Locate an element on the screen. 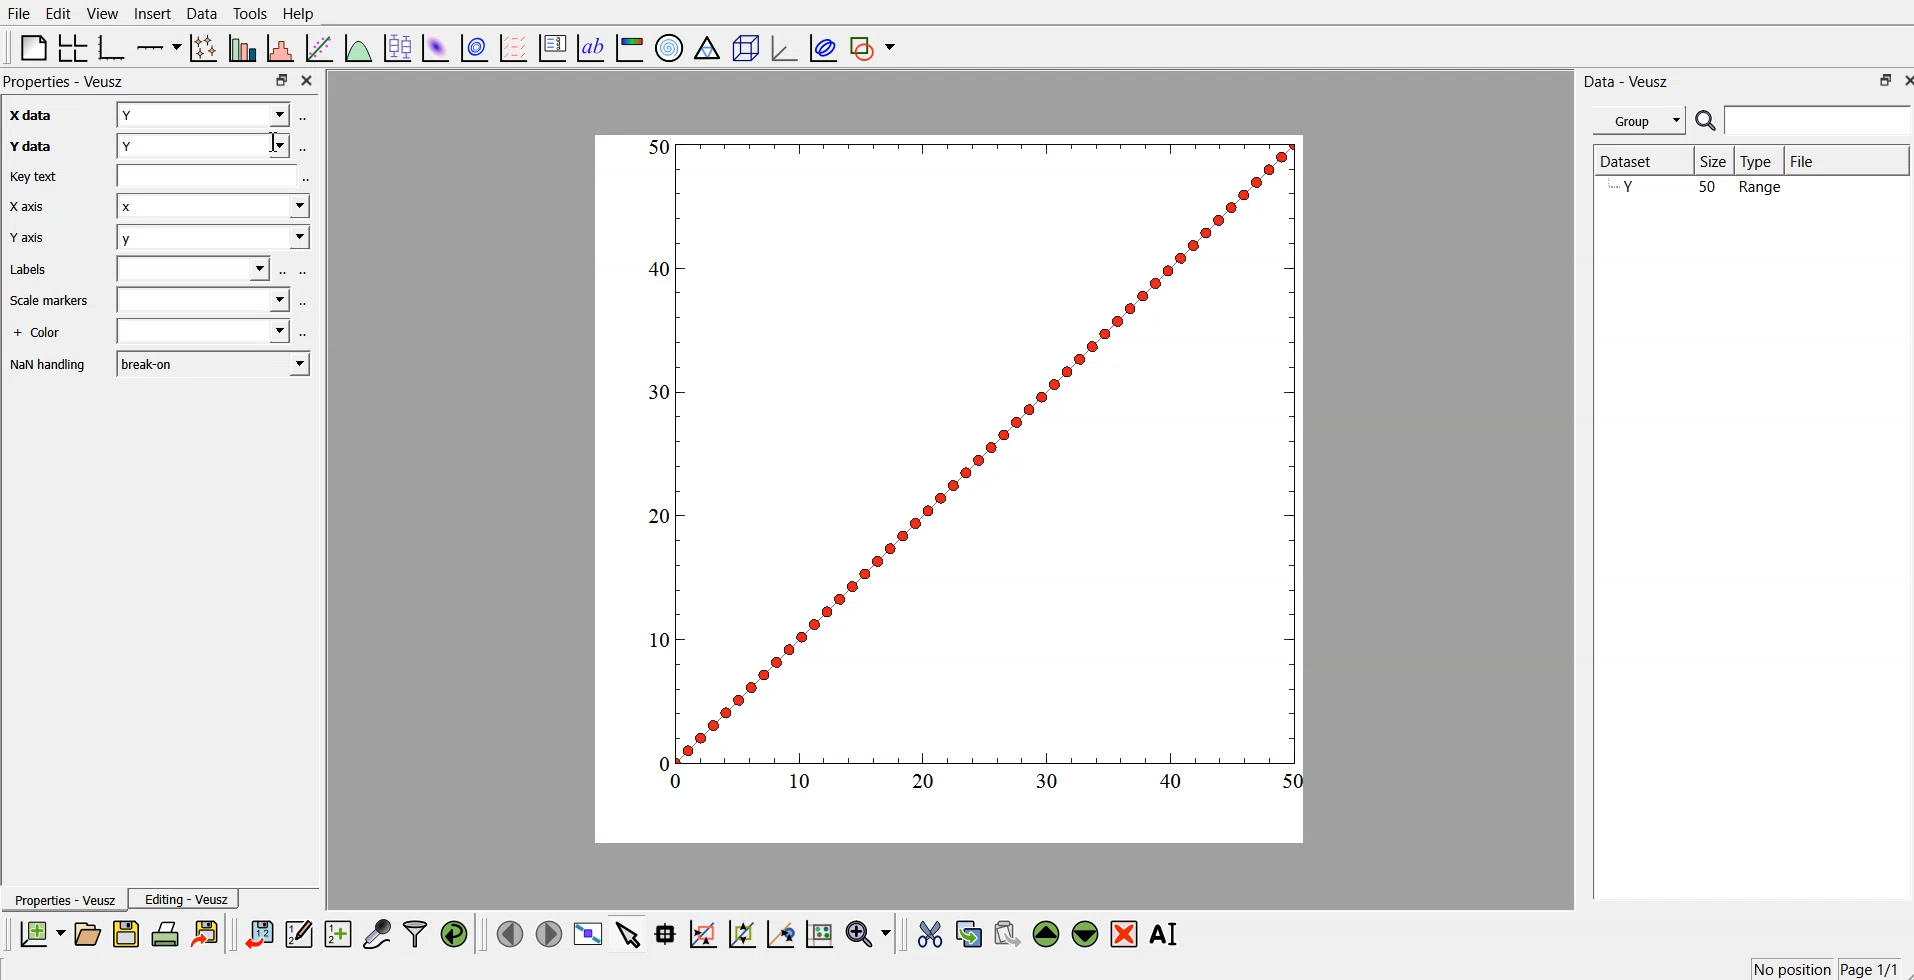  ‘Scale markers field is located at coordinates (202, 302).